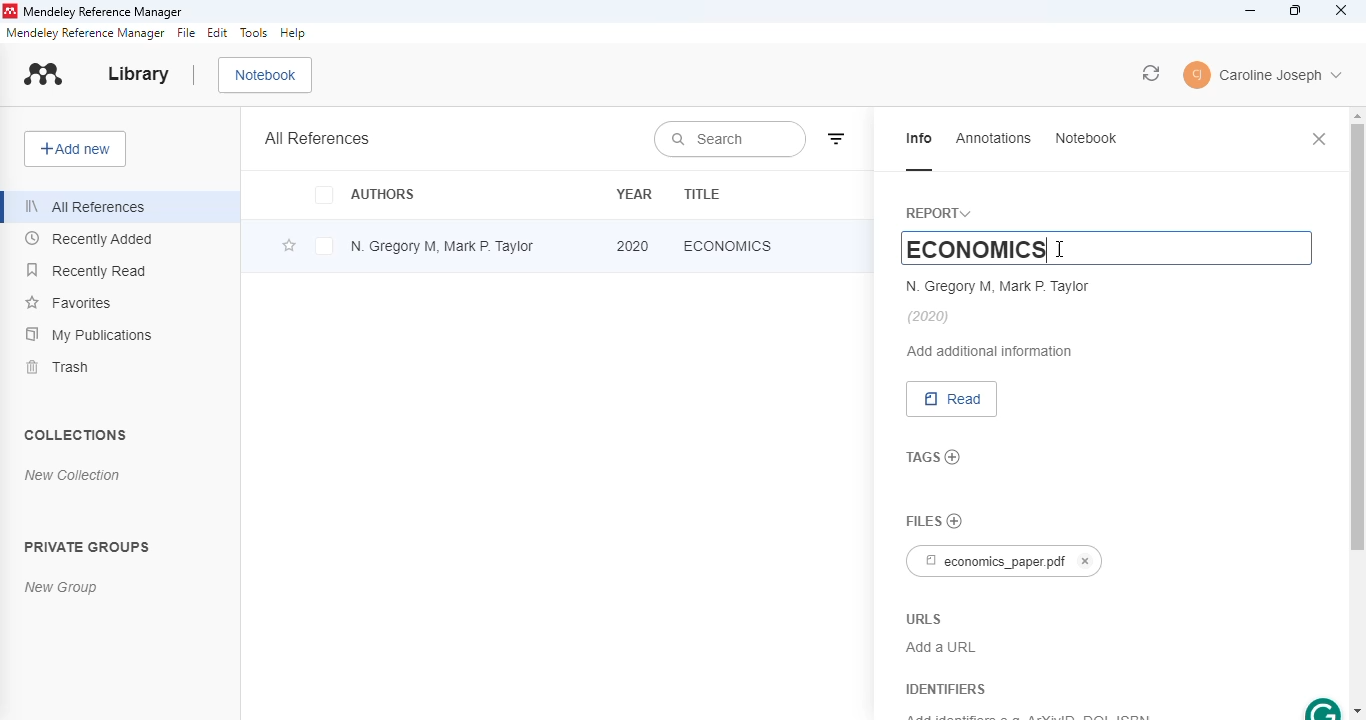 The width and height of the screenshot is (1366, 720). What do you see at coordinates (1356, 711) in the screenshot?
I see `scroll down` at bounding box center [1356, 711].